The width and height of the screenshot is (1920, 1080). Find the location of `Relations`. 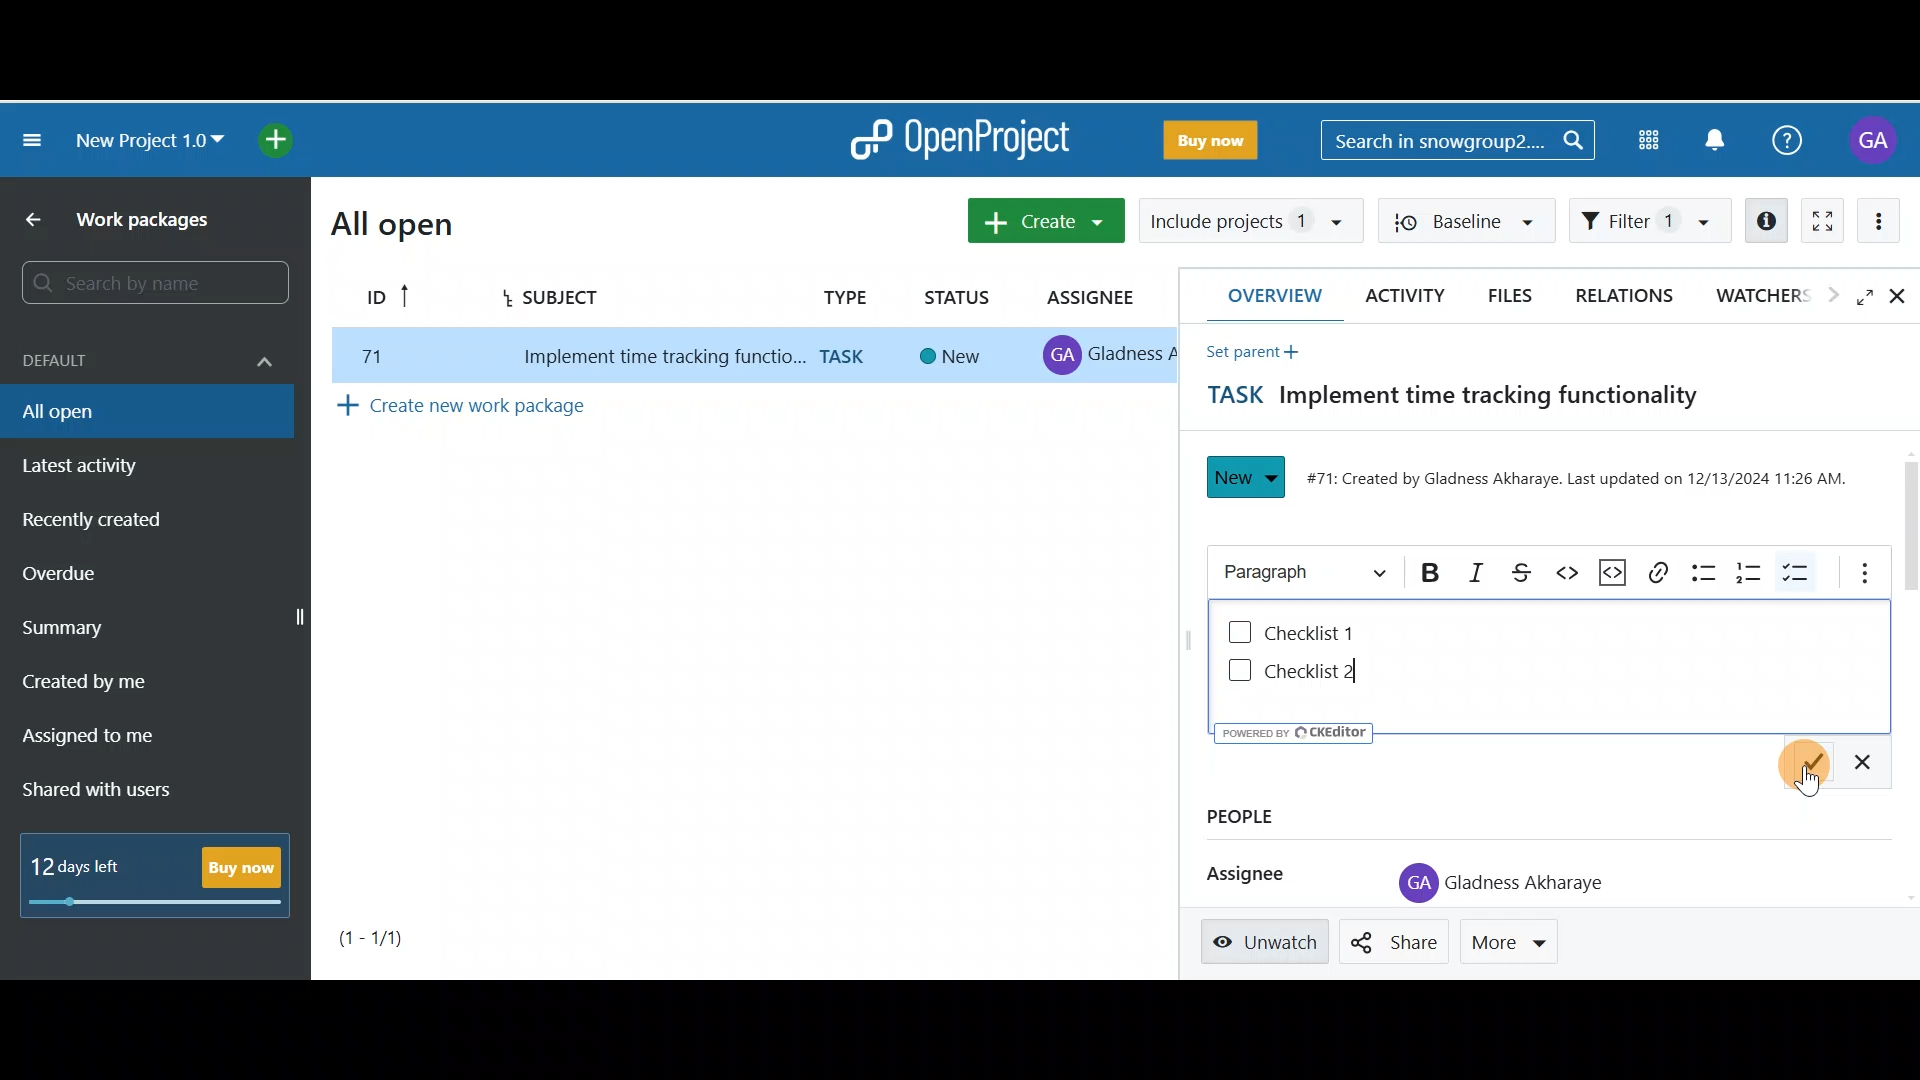

Relations is located at coordinates (1626, 294).